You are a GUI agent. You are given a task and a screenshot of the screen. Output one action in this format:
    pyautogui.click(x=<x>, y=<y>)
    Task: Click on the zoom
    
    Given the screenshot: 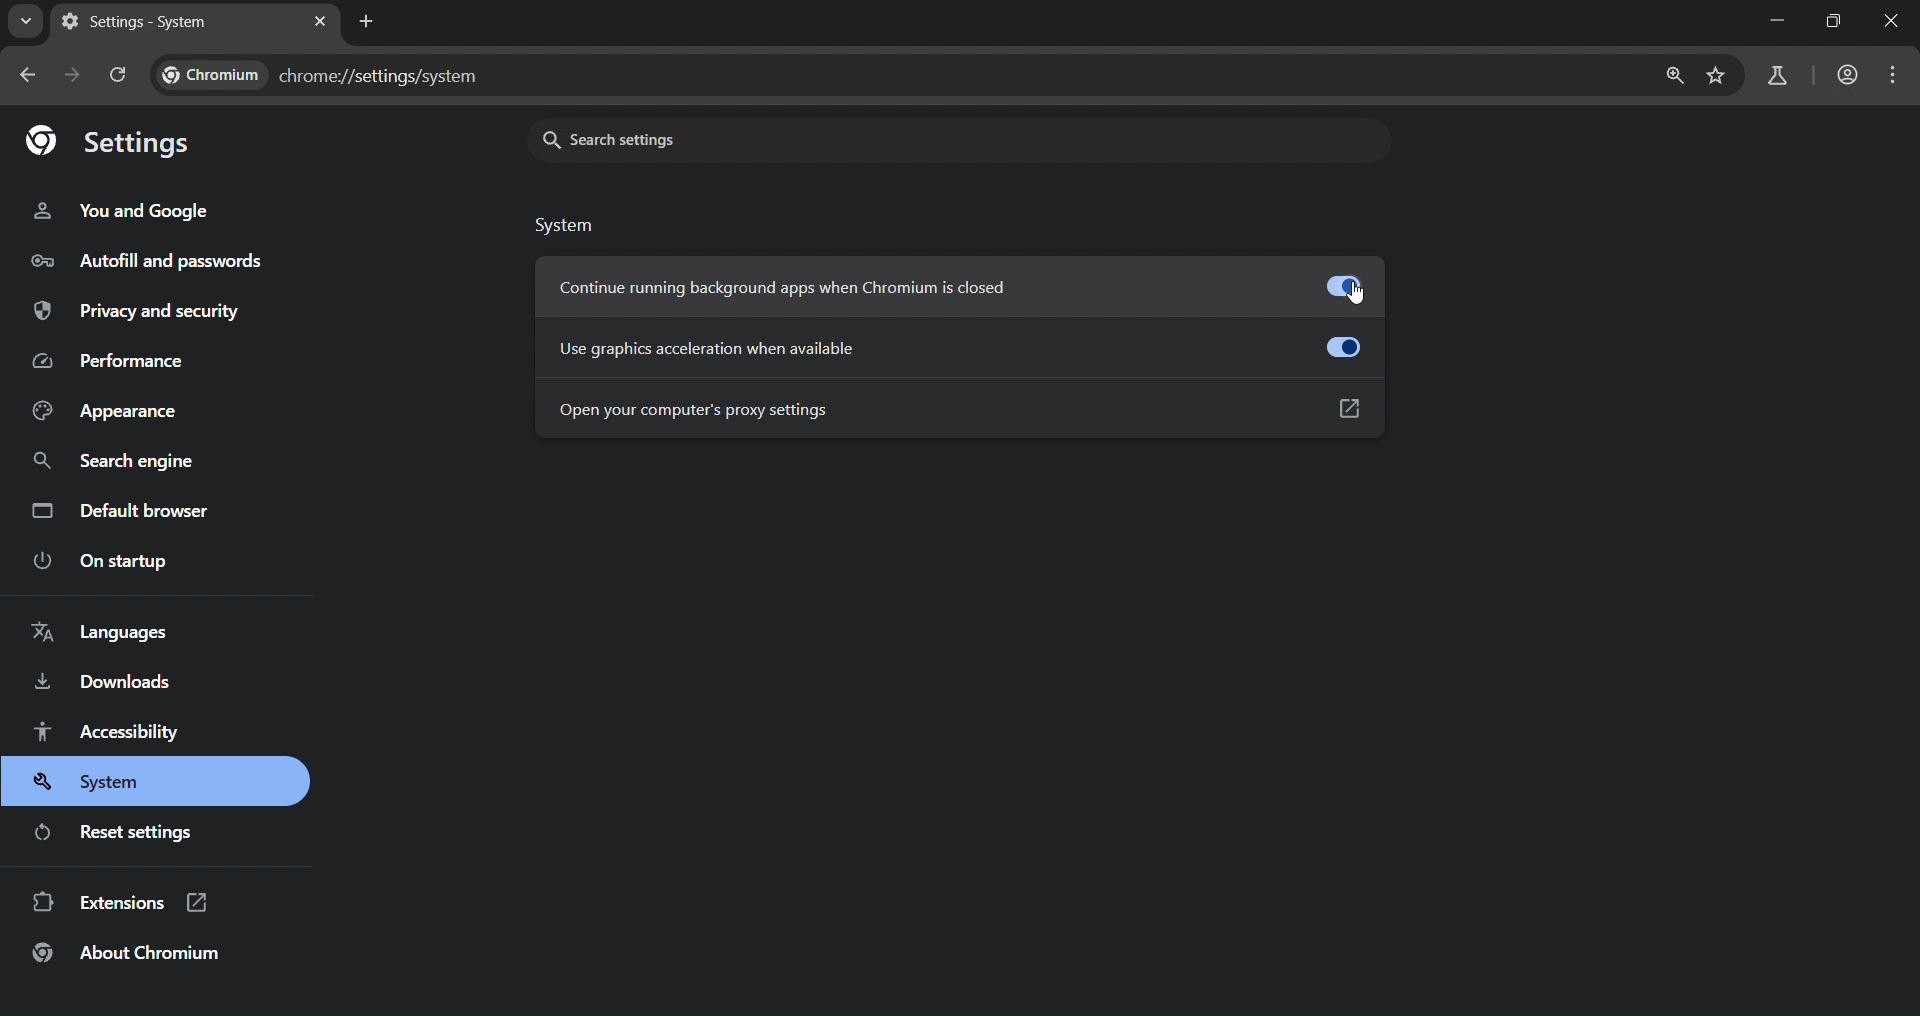 What is the action you would take?
    pyautogui.click(x=1674, y=75)
    